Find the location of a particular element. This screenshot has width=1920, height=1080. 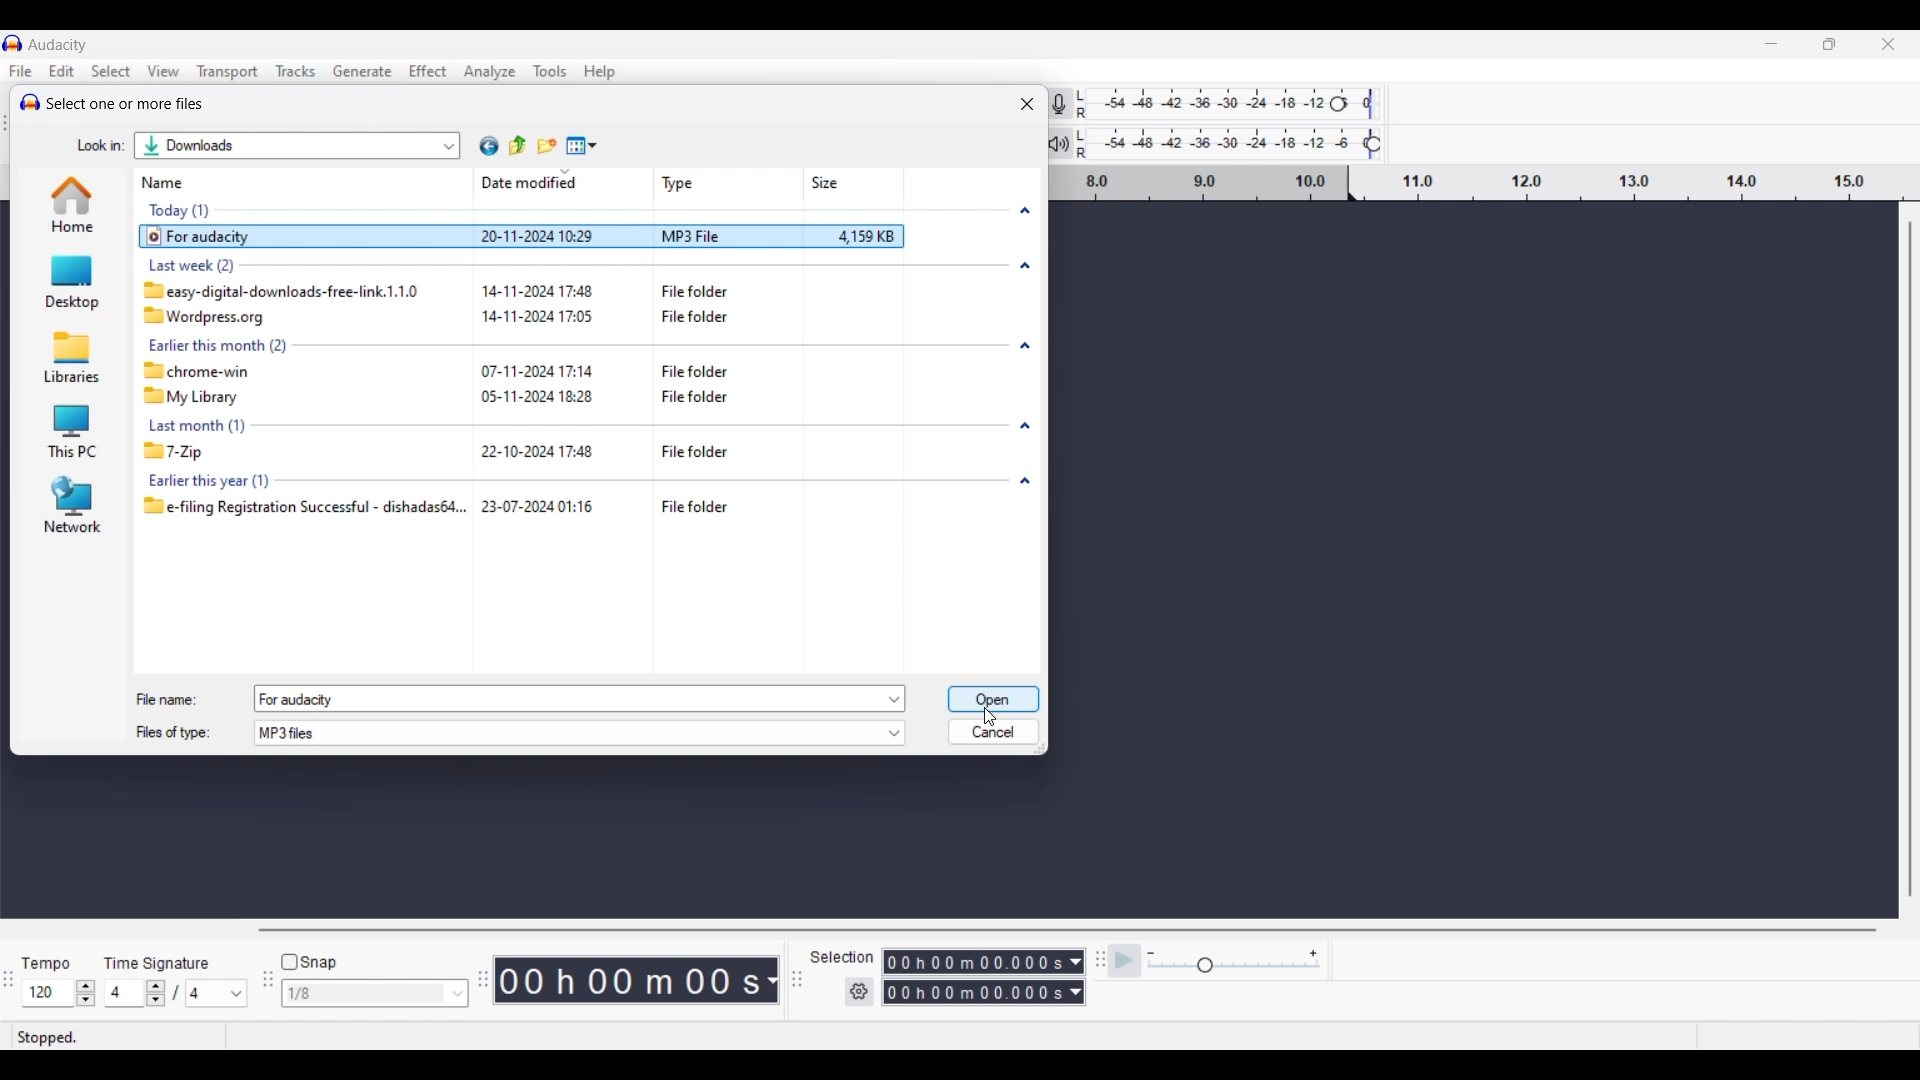

View menu is located at coordinates (164, 70).